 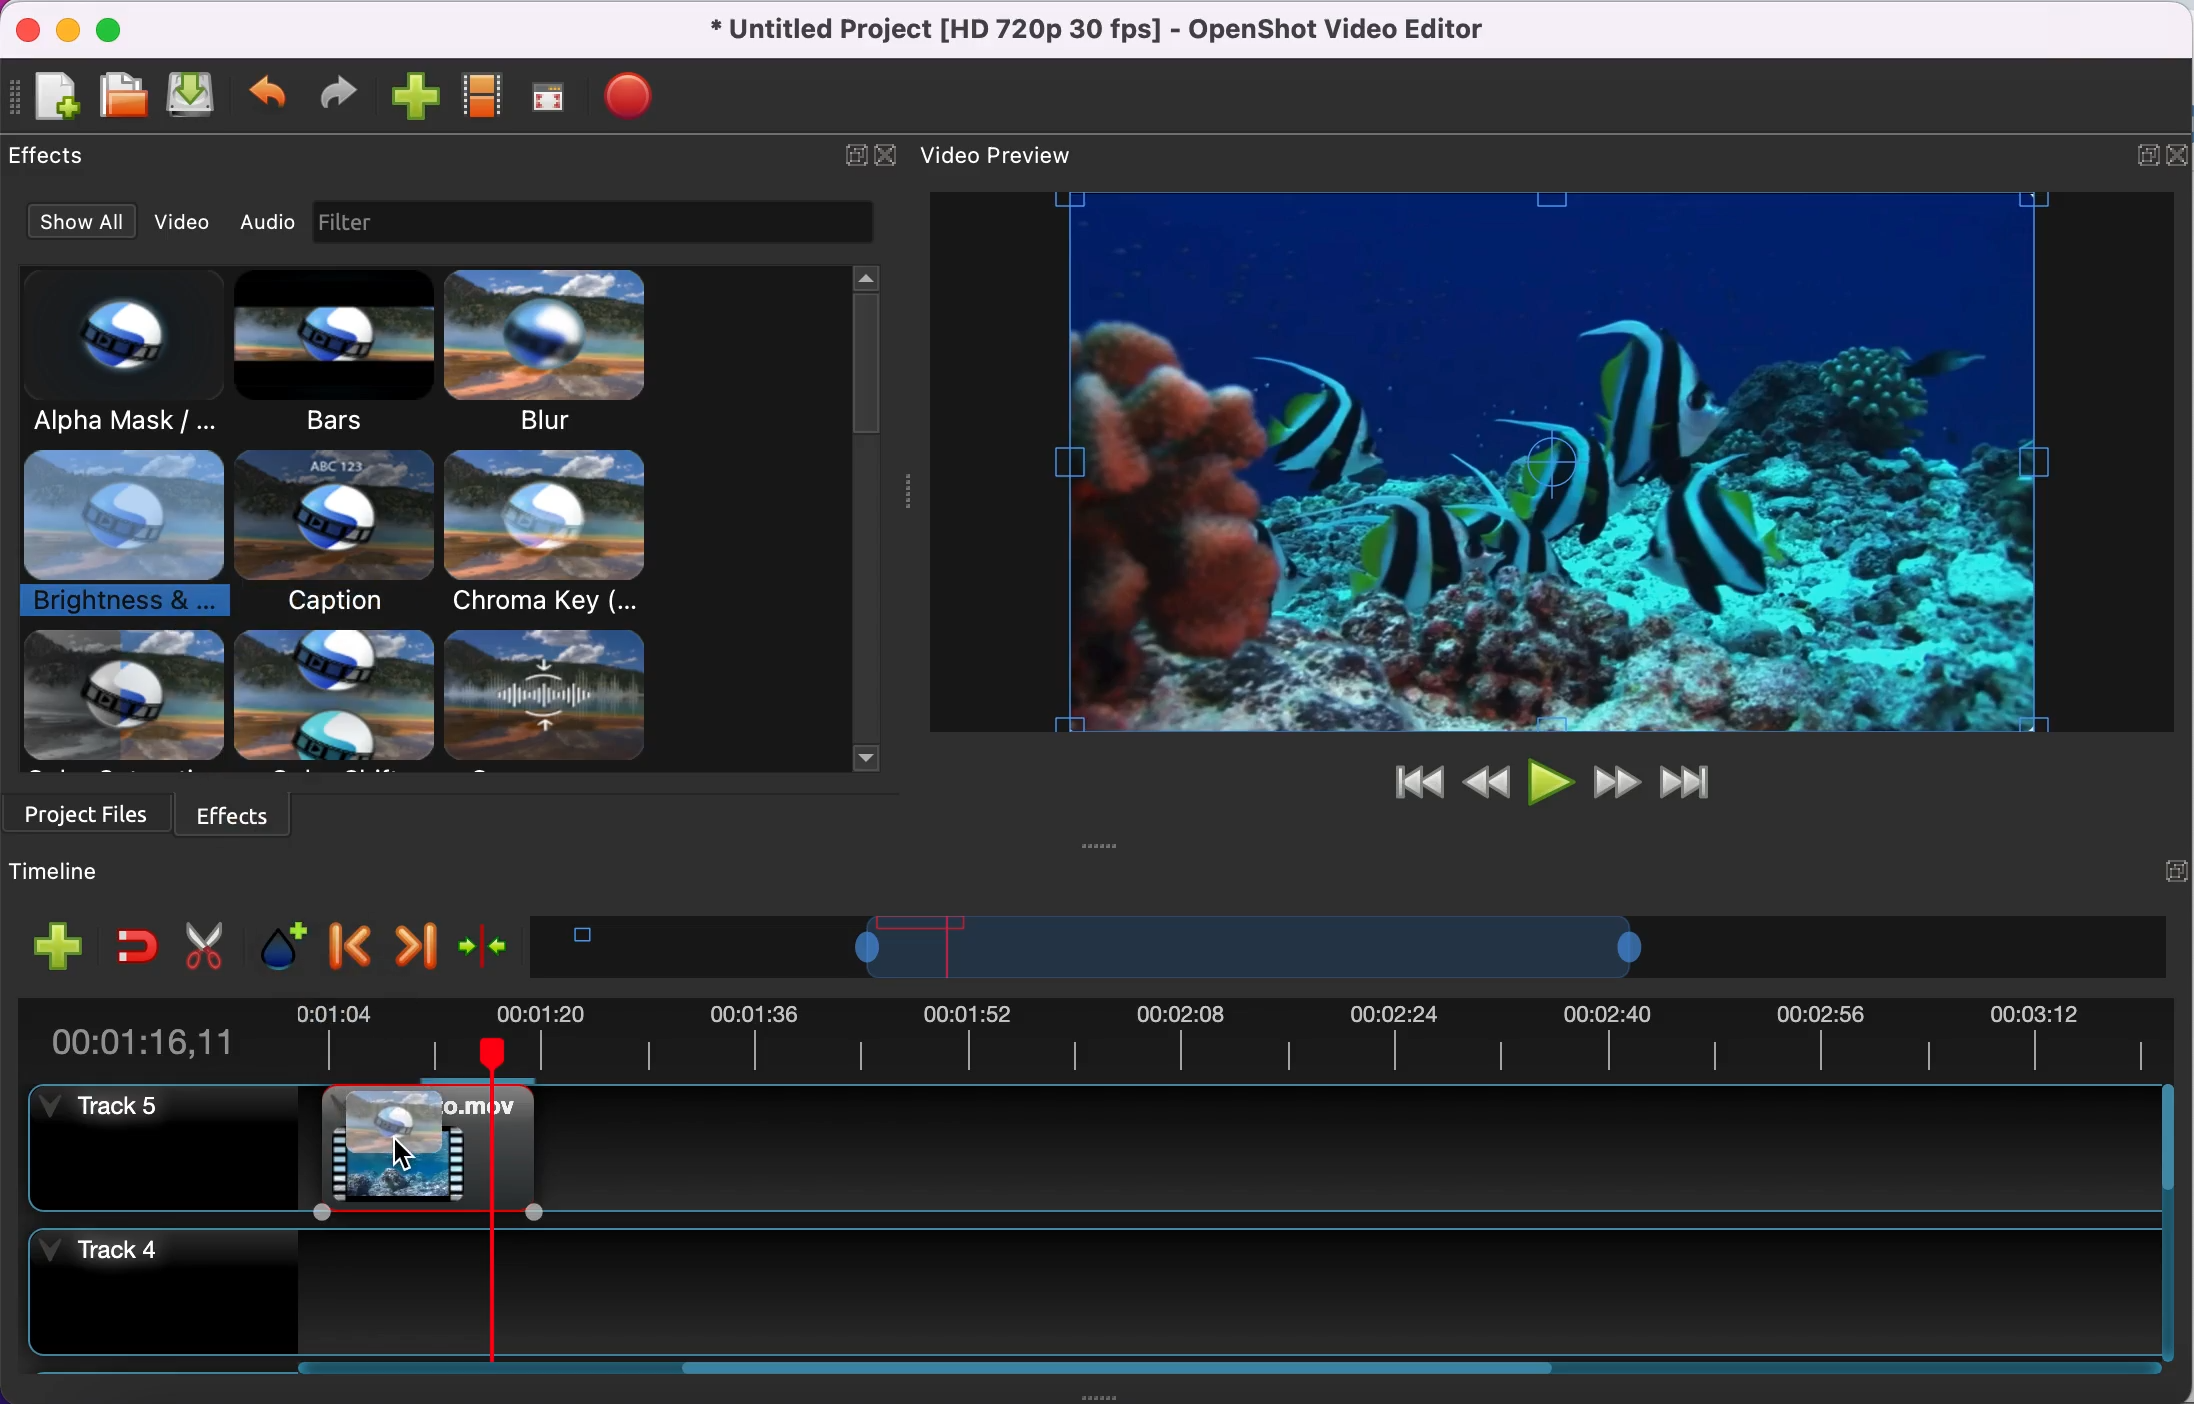 I want to click on close, so click(x=2180, y=152).